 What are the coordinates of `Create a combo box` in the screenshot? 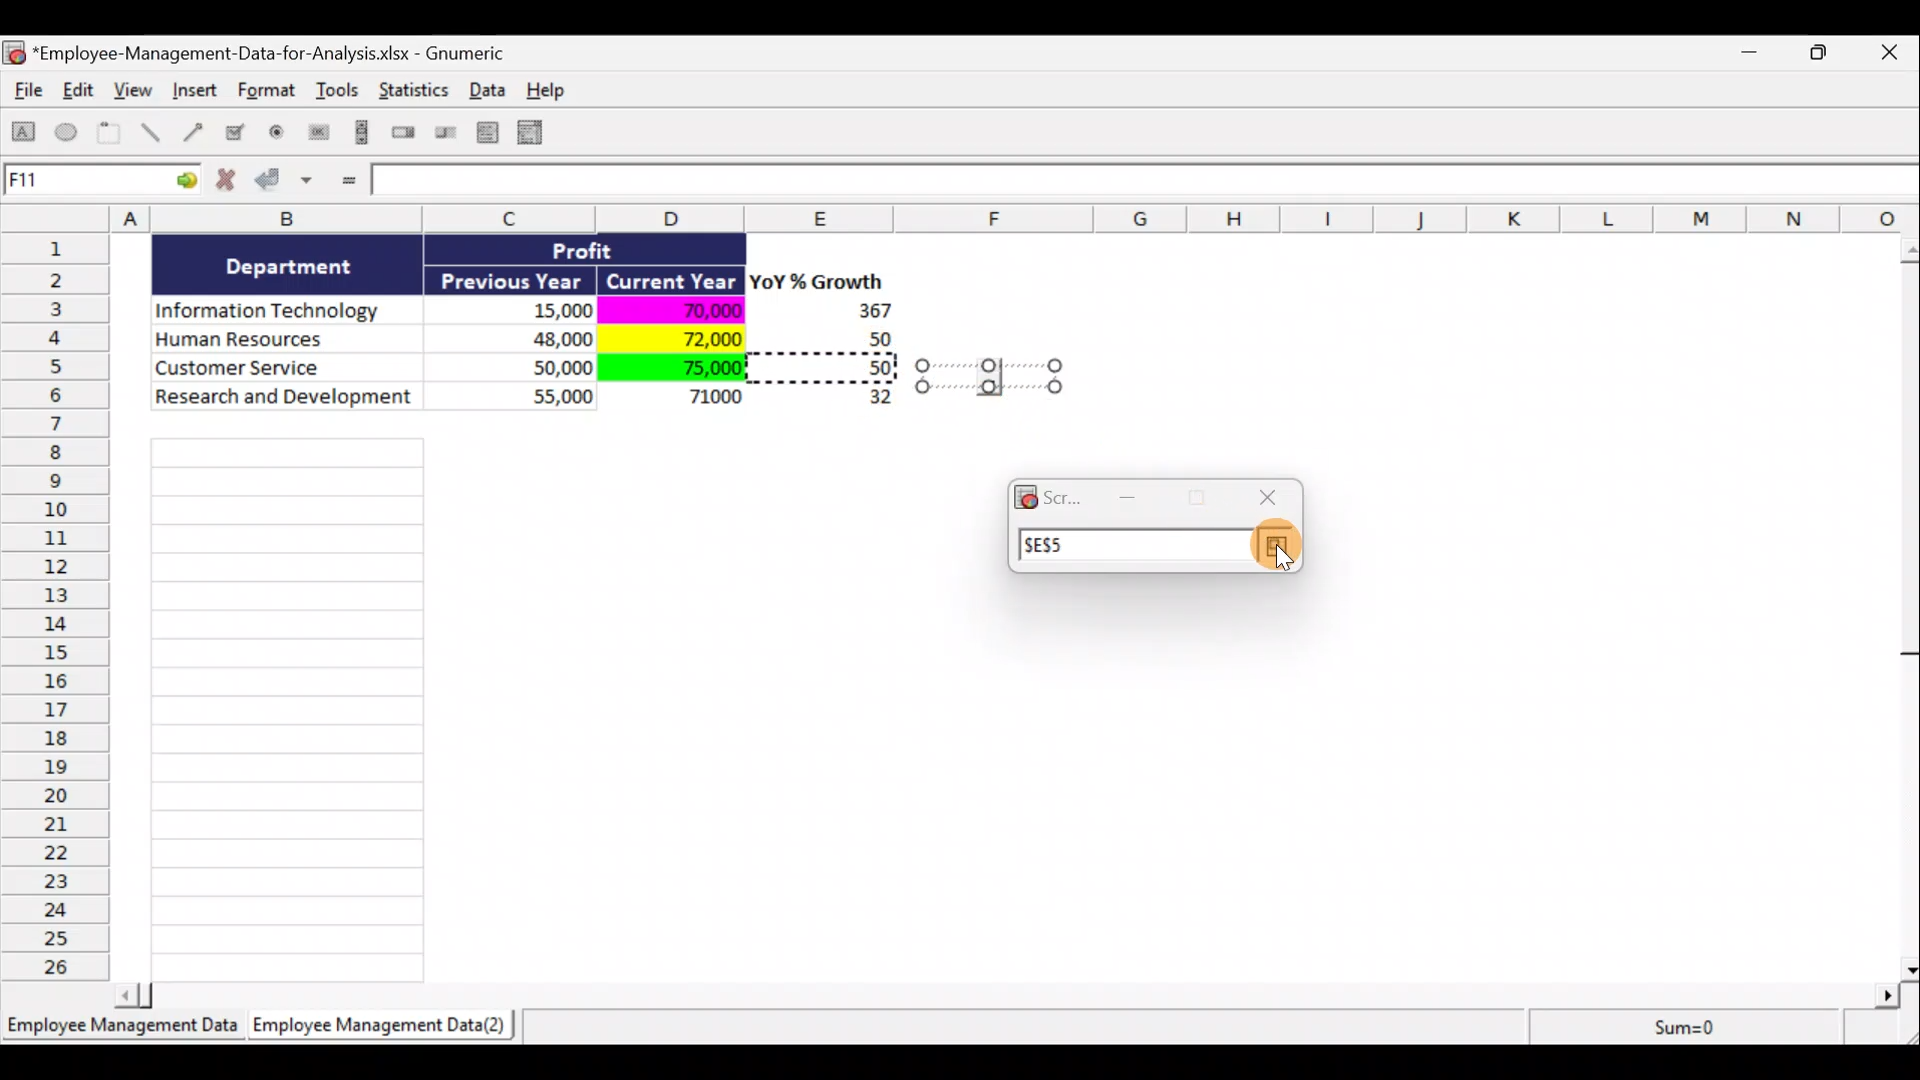 It's located at (539, 133).